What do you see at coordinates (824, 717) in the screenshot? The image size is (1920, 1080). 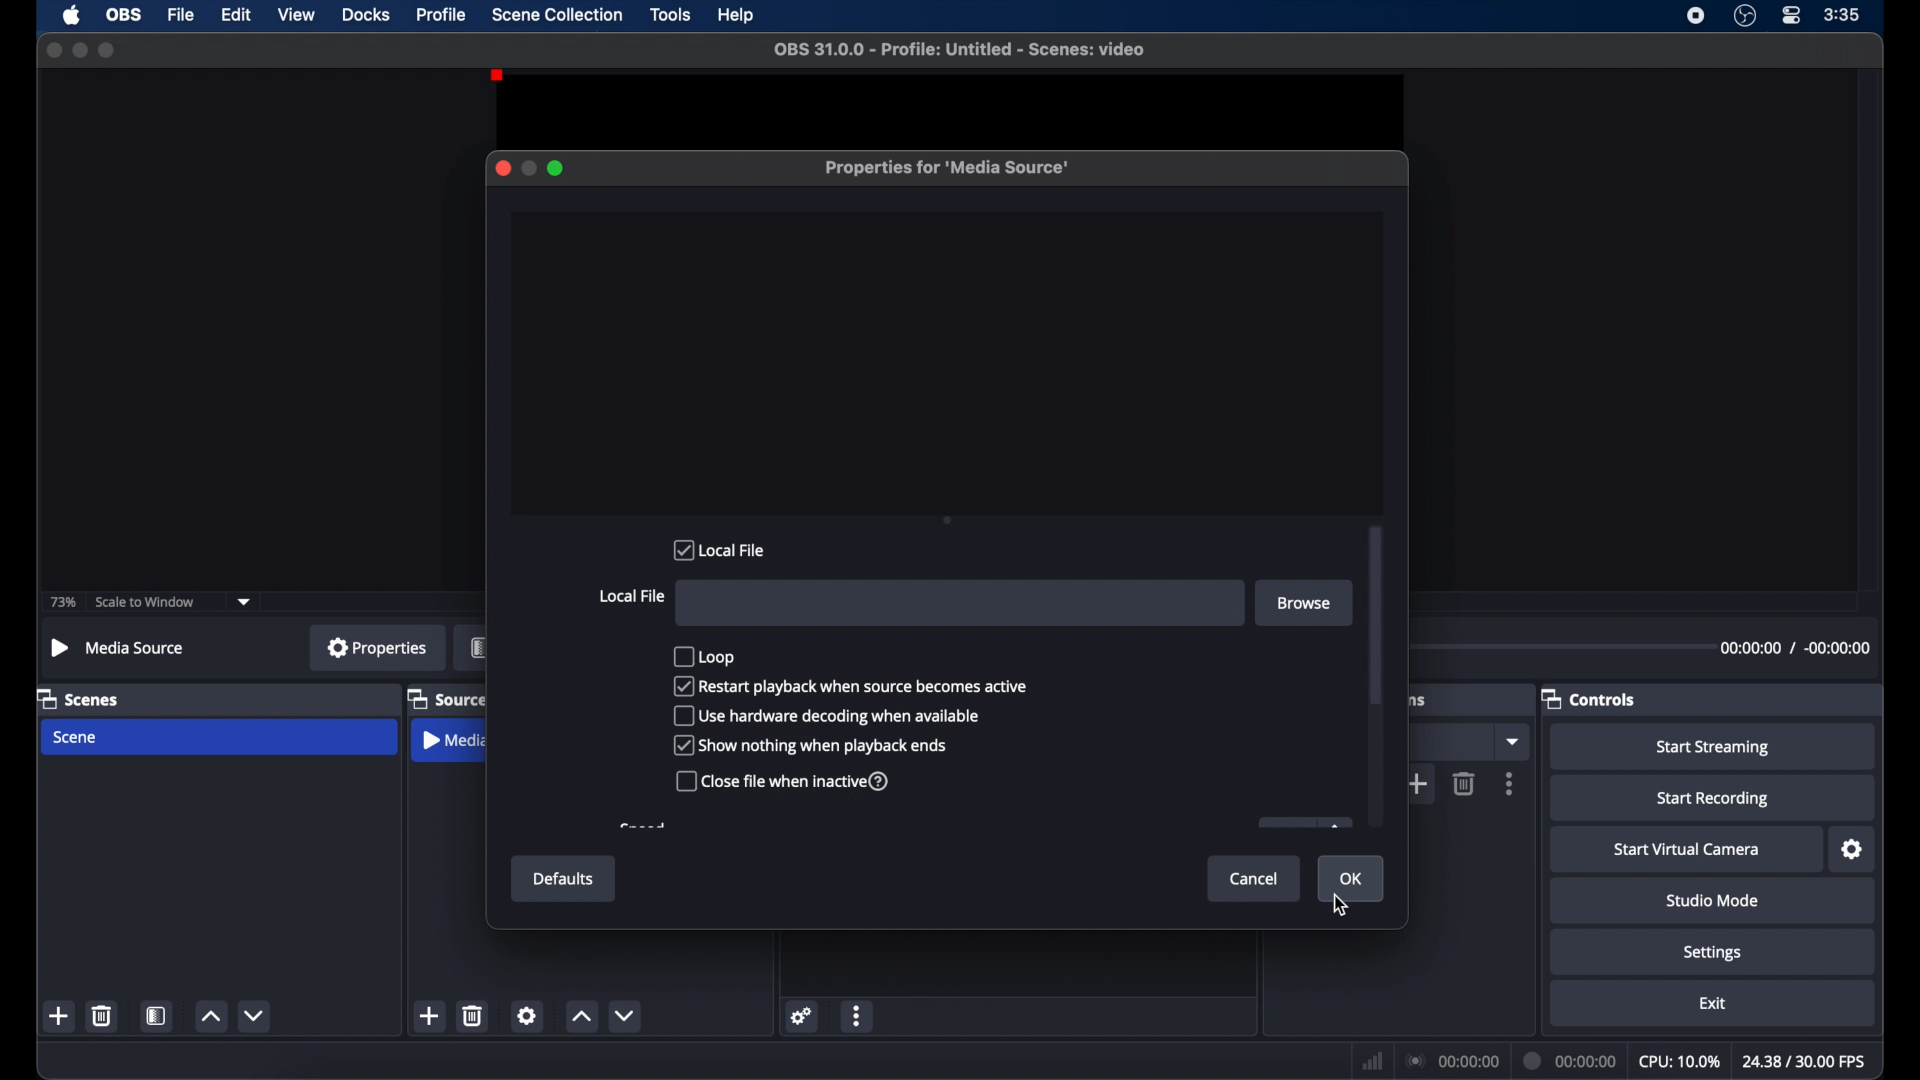 I see `checkbox` at bounding box center [824, 717].